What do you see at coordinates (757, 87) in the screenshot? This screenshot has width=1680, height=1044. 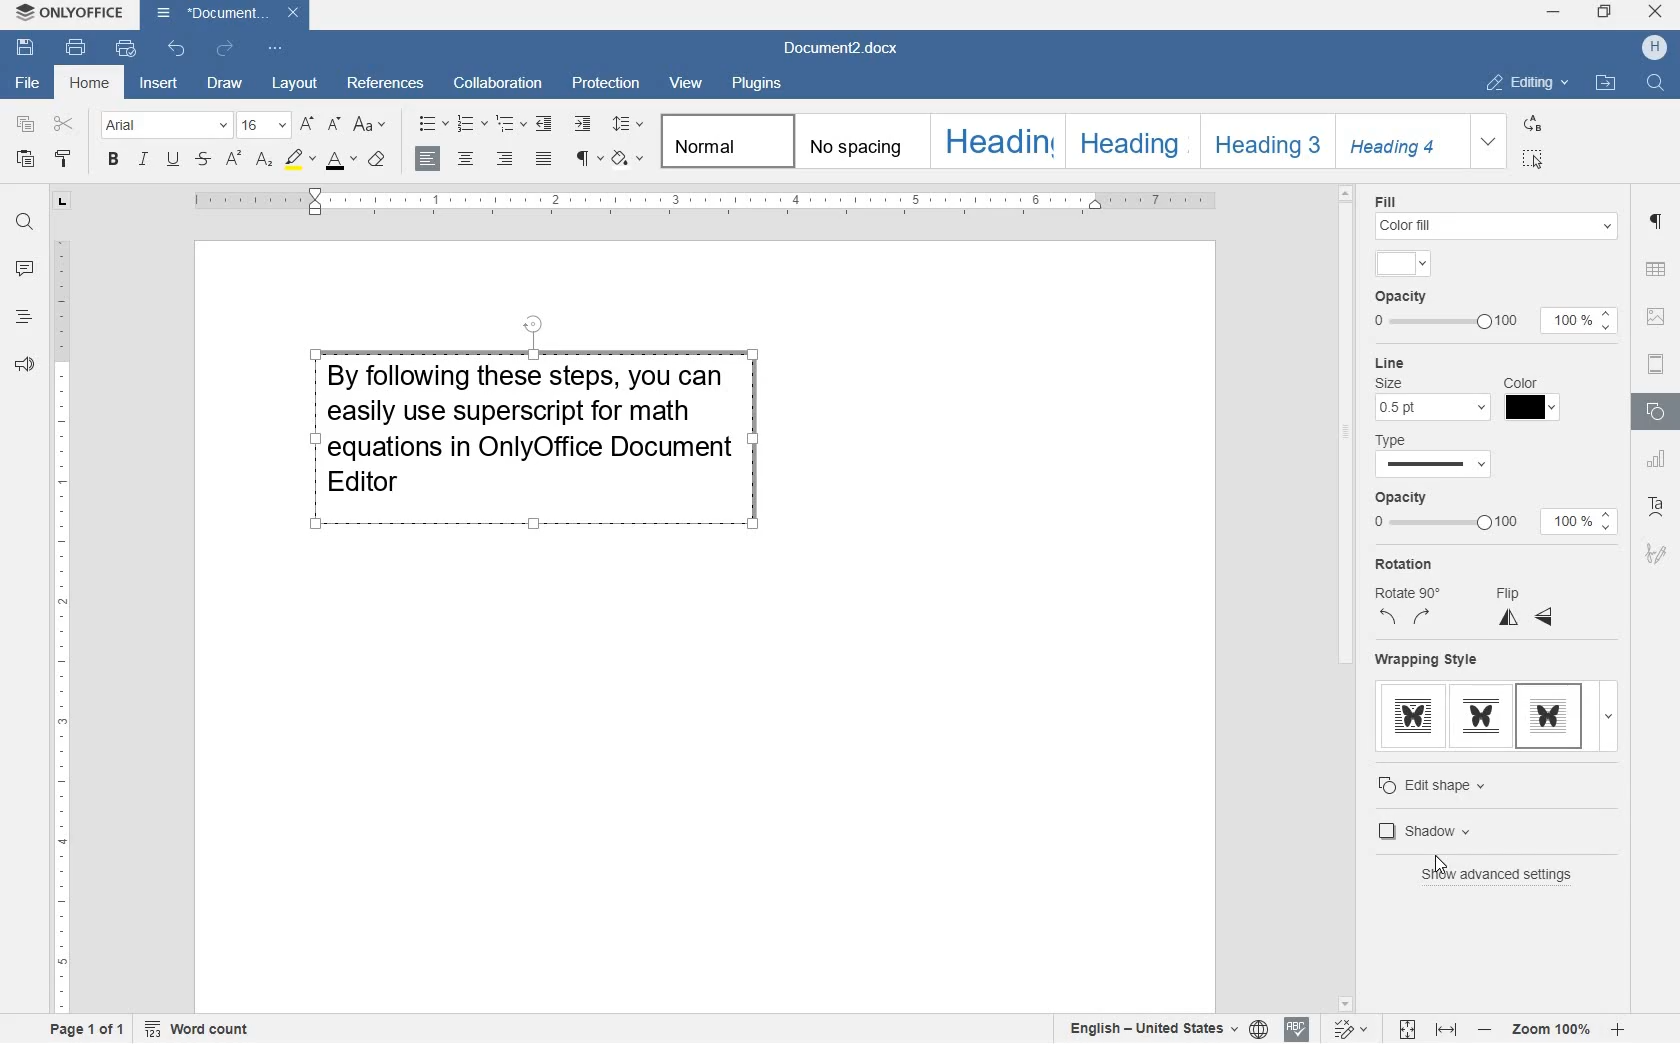 I see `plugins` at bounding box center [757, 87].